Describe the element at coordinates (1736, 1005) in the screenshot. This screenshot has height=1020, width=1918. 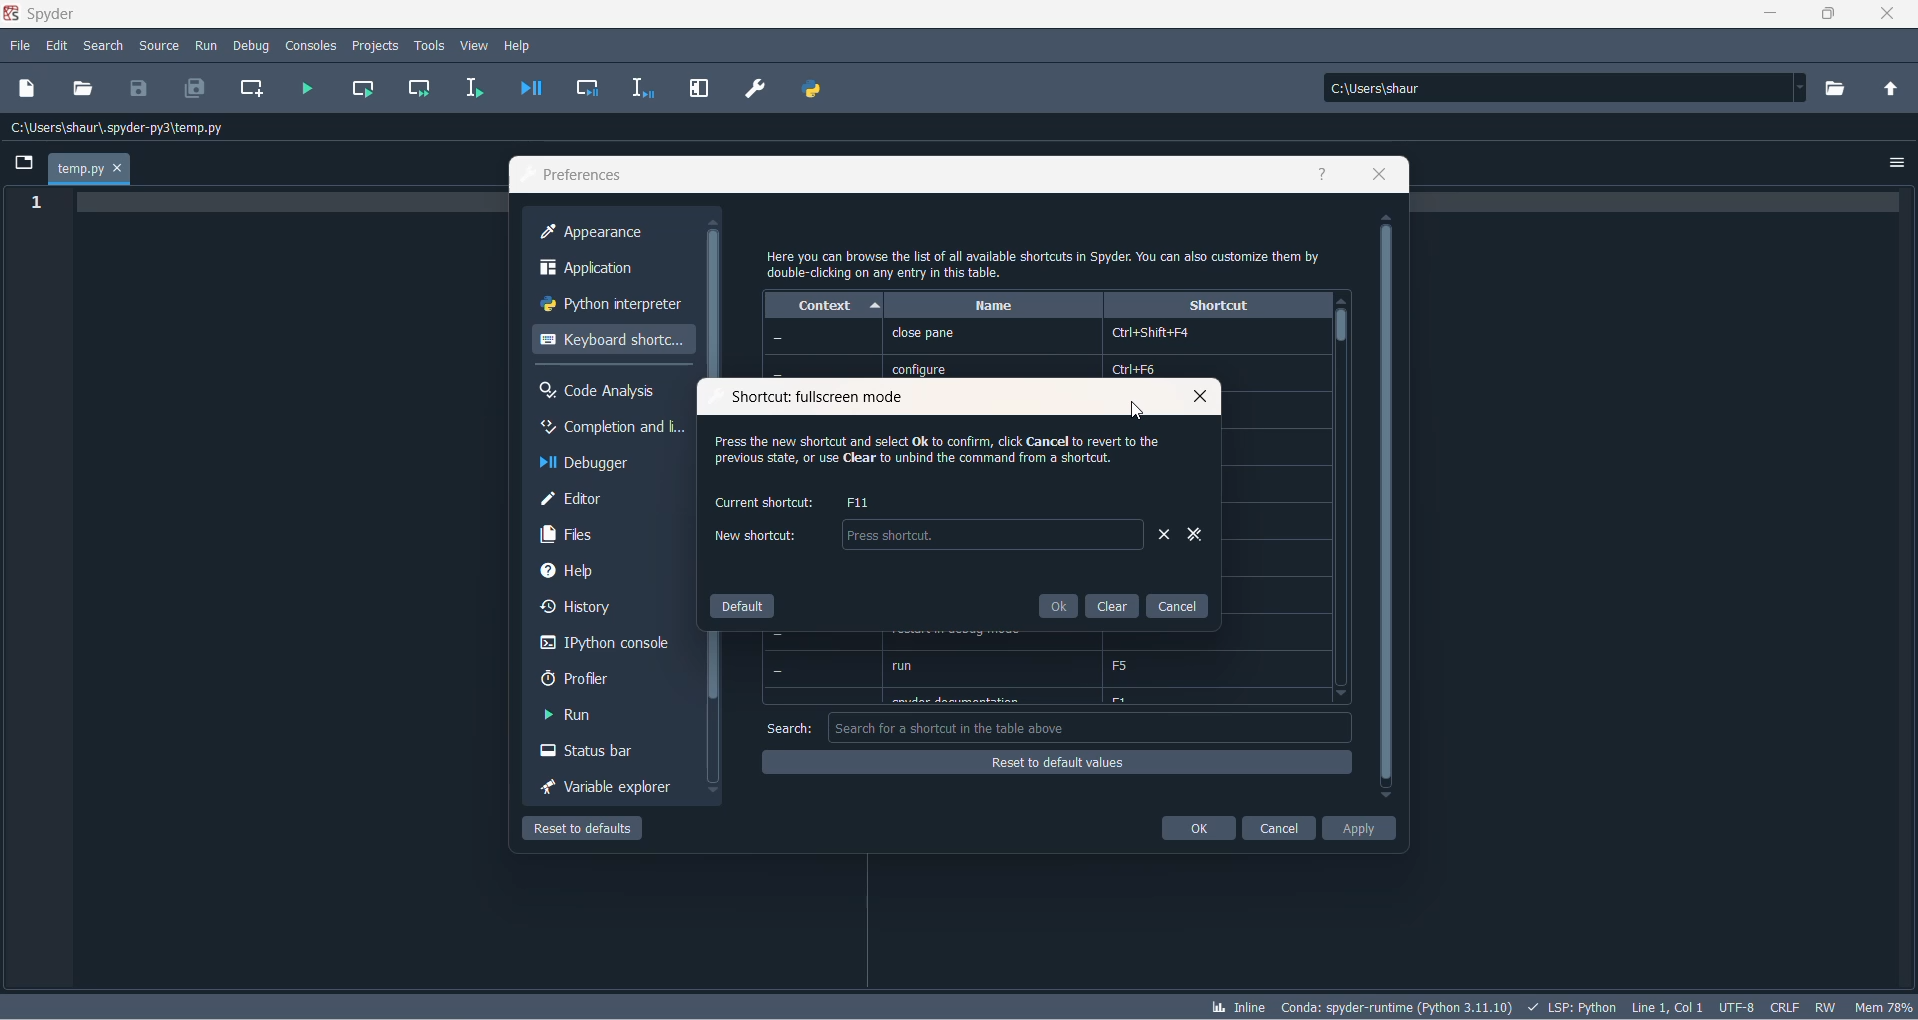
I see `charset` at that location.